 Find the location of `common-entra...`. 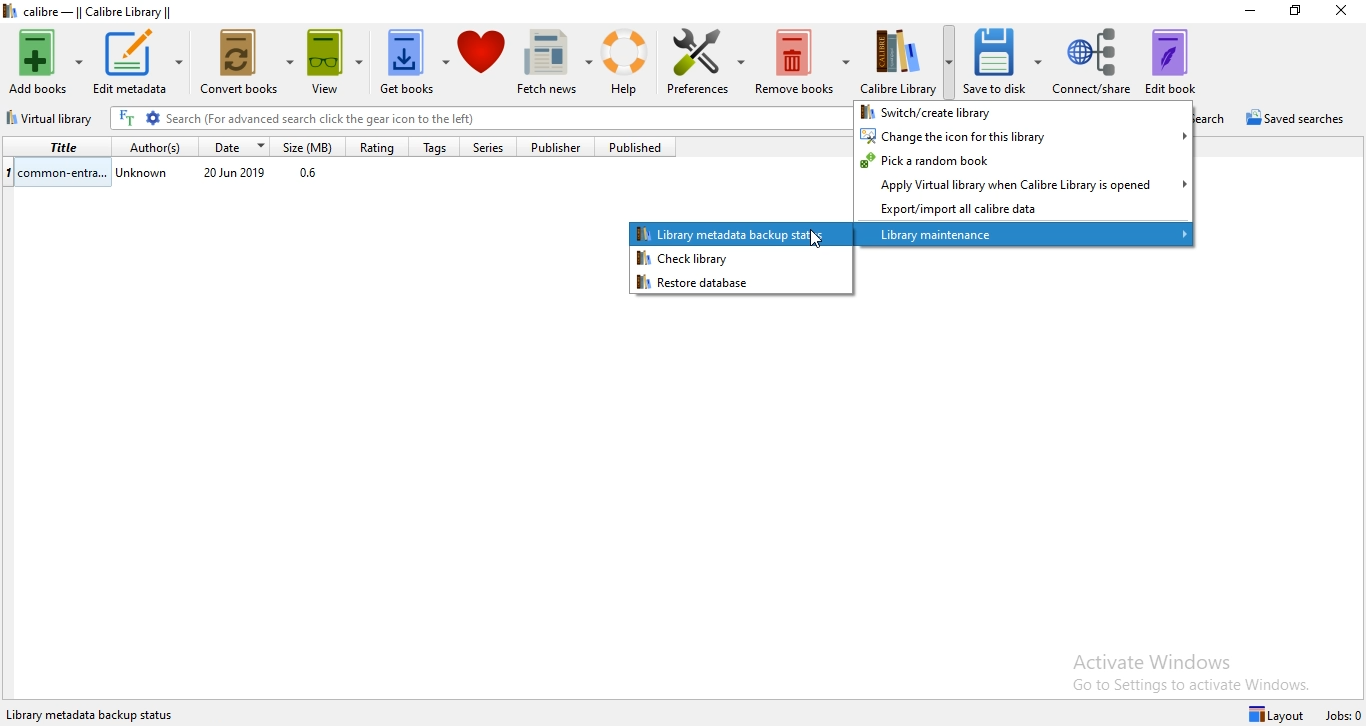

common-entra... is located at coordinates (57, 171).